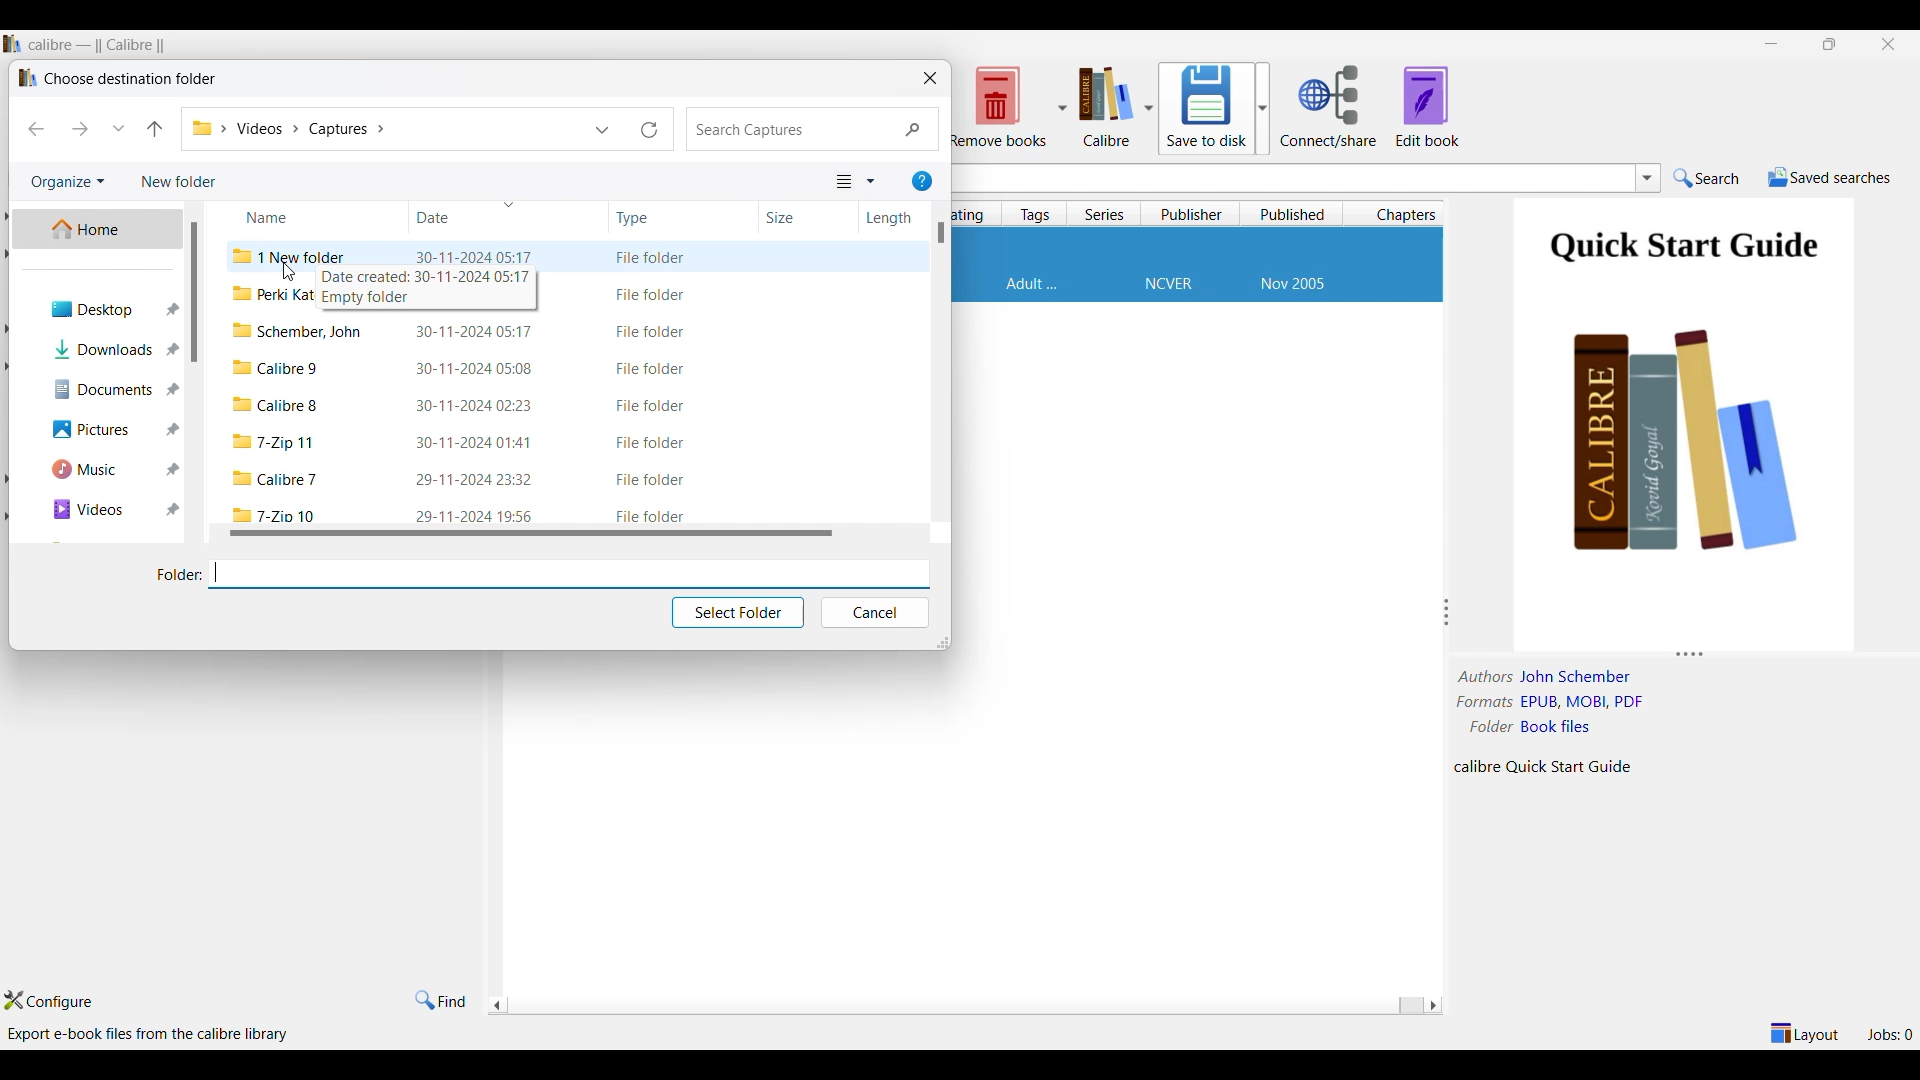 The width and height of the screenshot is (1920, 1080). What do you see at coordinates (1293, 285) in the screenshot?
I see `Publish date` at bounding box center [1293, 285].